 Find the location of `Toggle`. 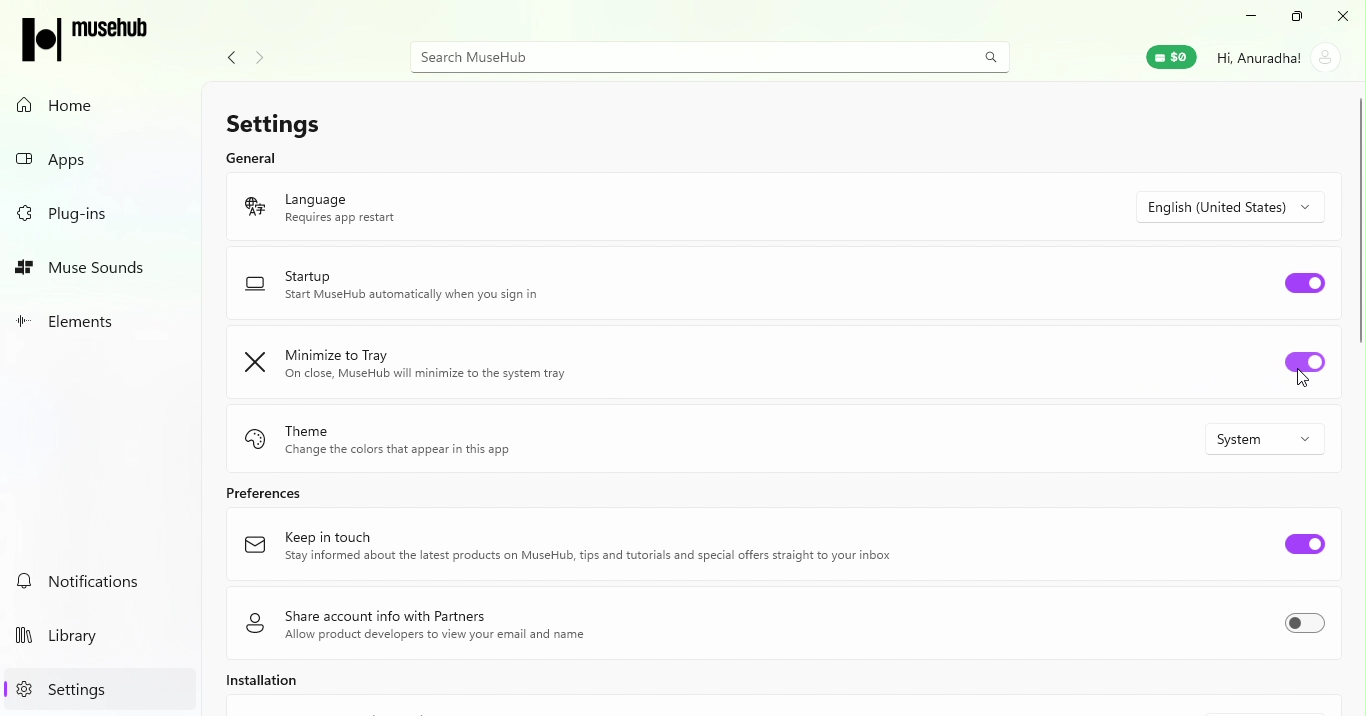

Toggle is located at coordinates (1306, 368).